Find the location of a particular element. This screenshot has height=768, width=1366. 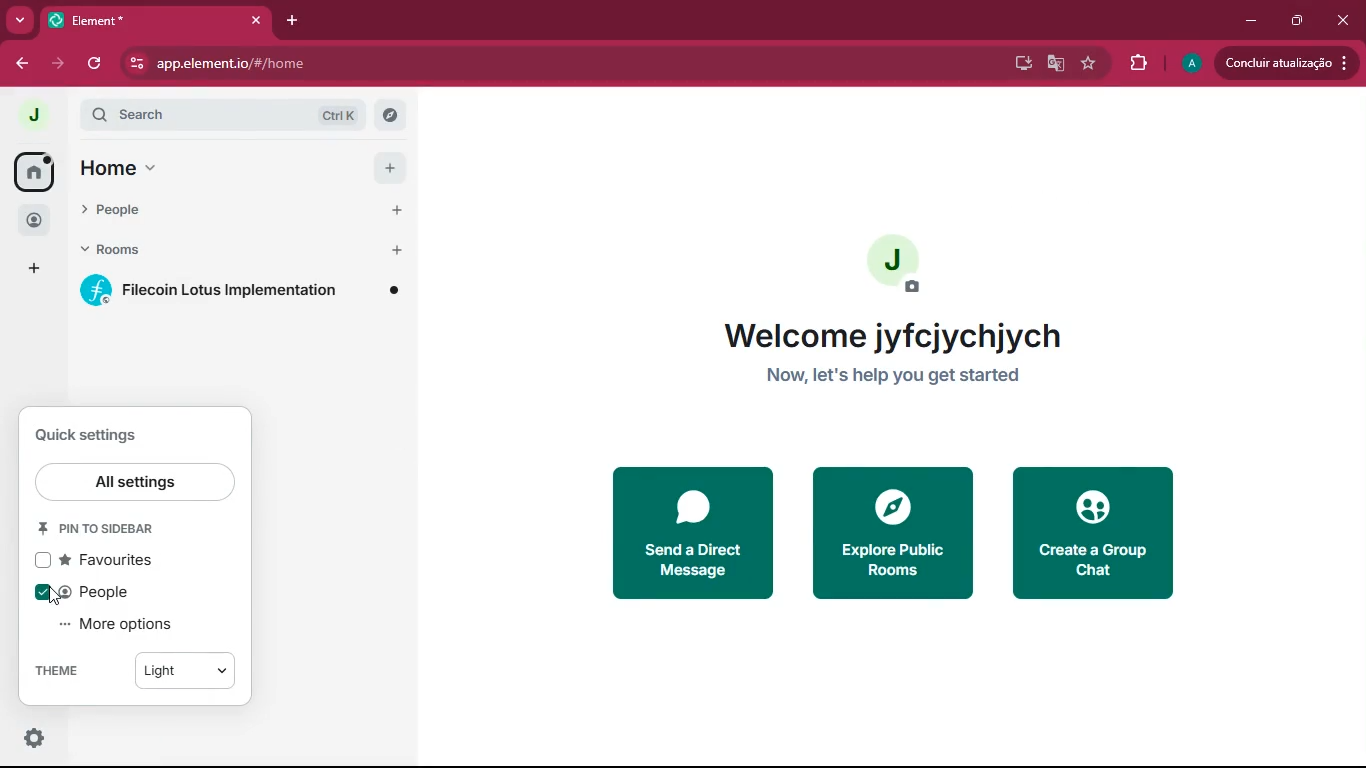

all settings is located at coordinates (136, 483).